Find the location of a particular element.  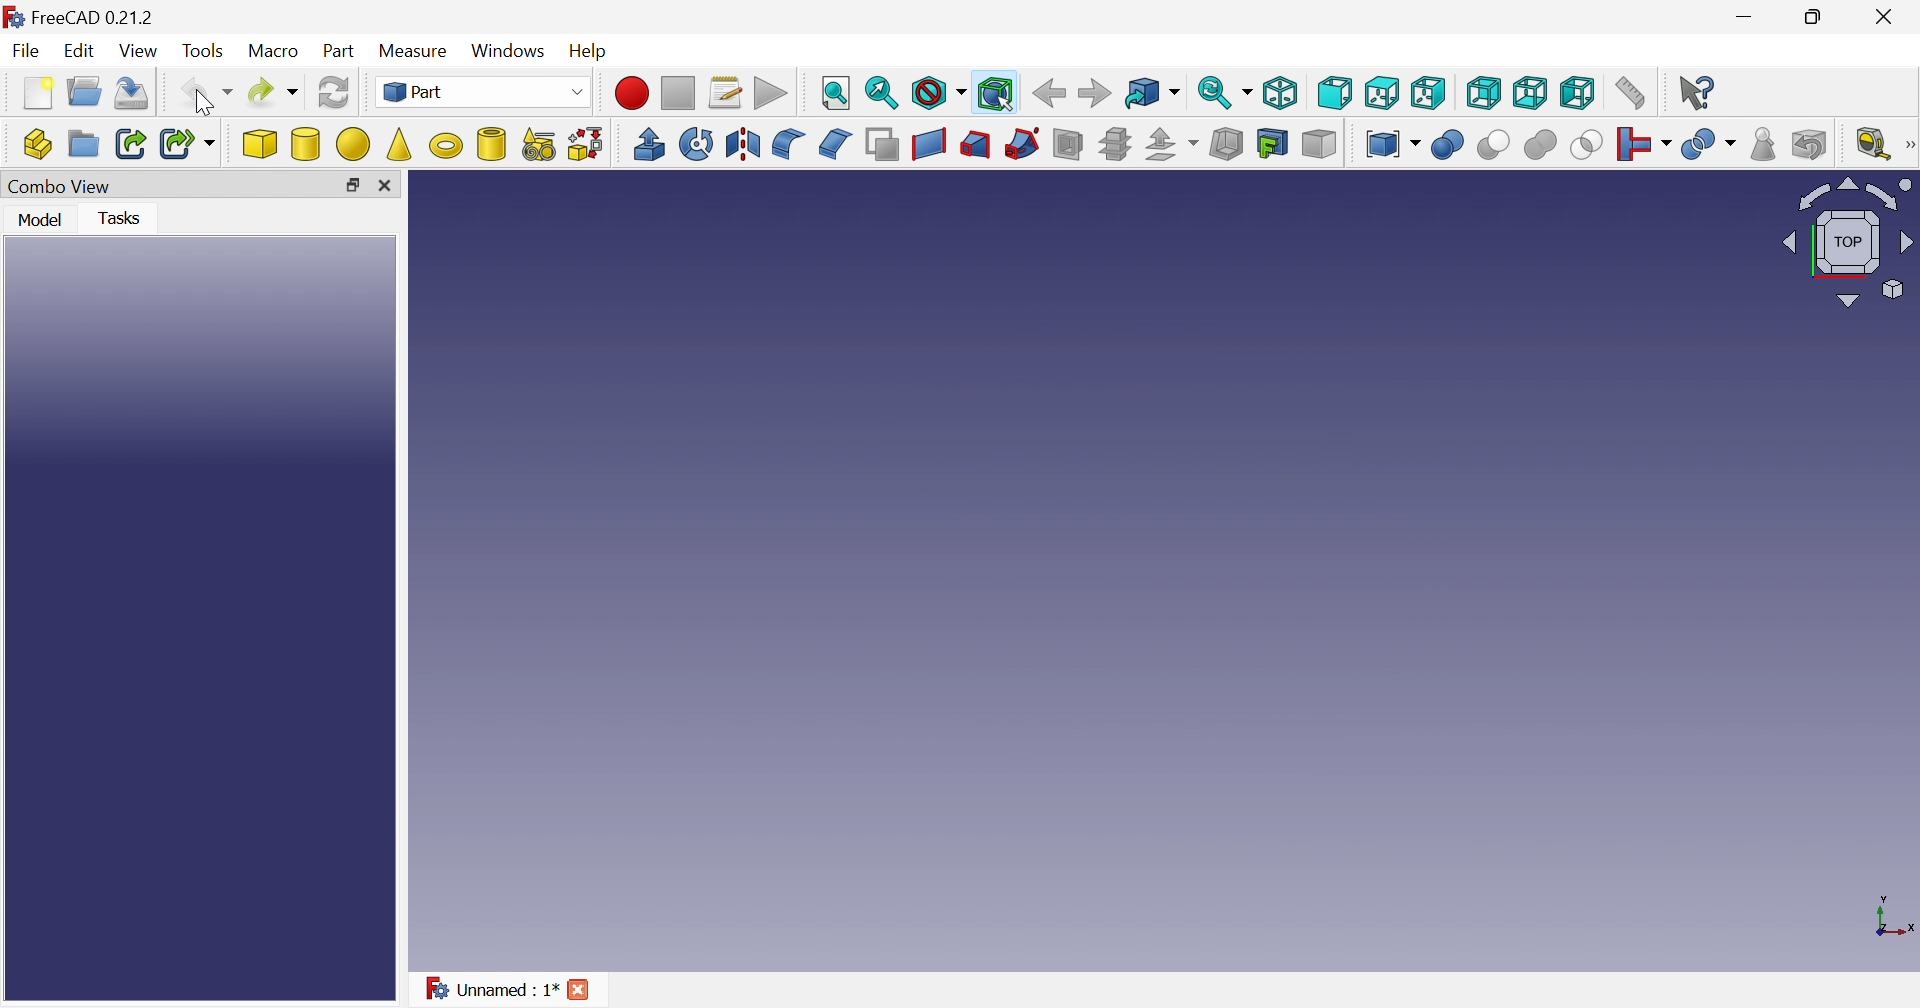

Create primitives... is located at coordinates (540, 145).